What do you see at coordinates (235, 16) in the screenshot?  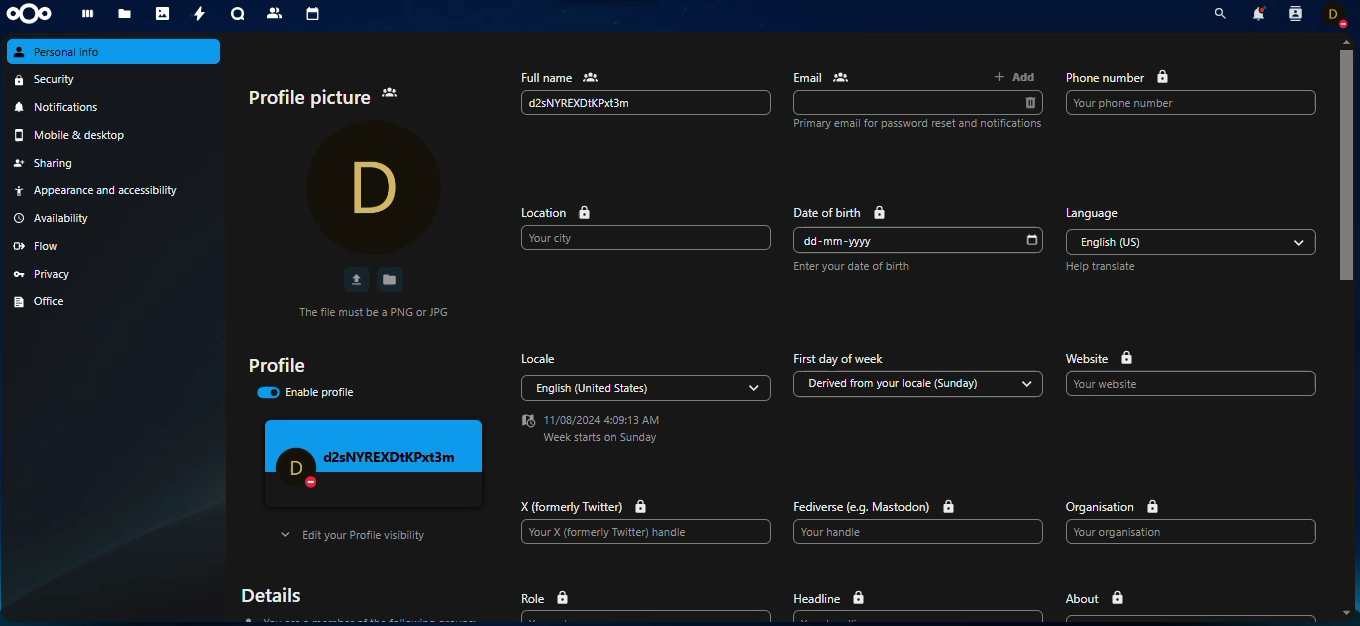 I see `talk` at bounding box center [235, 16].